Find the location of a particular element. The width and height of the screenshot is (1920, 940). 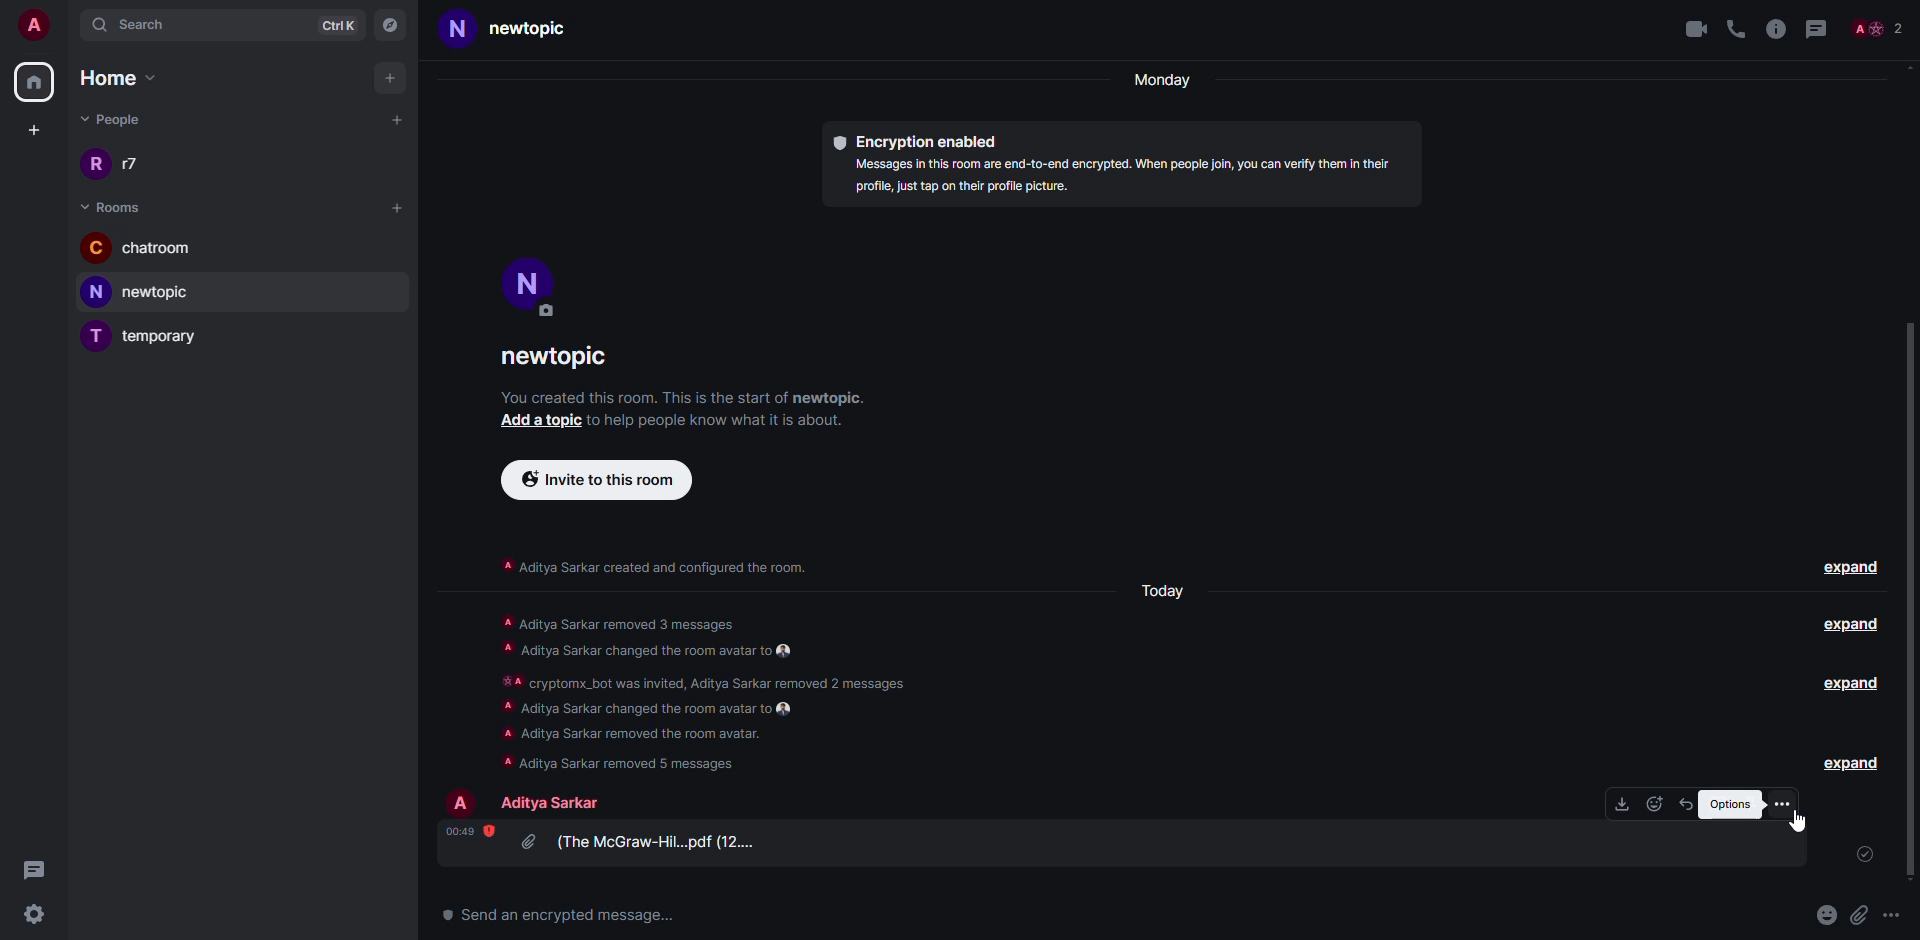

room is located at coordinates (117, 205).